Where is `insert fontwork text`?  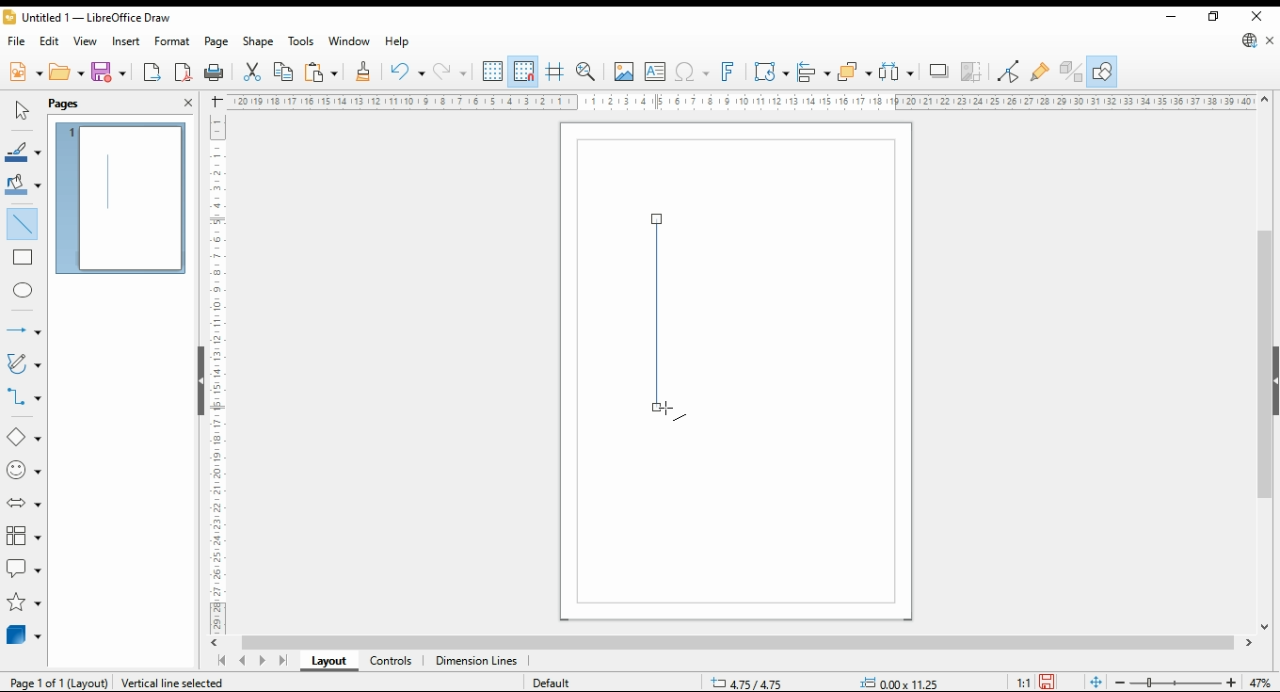 insert fontwork text is located at coordinates (728, 71).